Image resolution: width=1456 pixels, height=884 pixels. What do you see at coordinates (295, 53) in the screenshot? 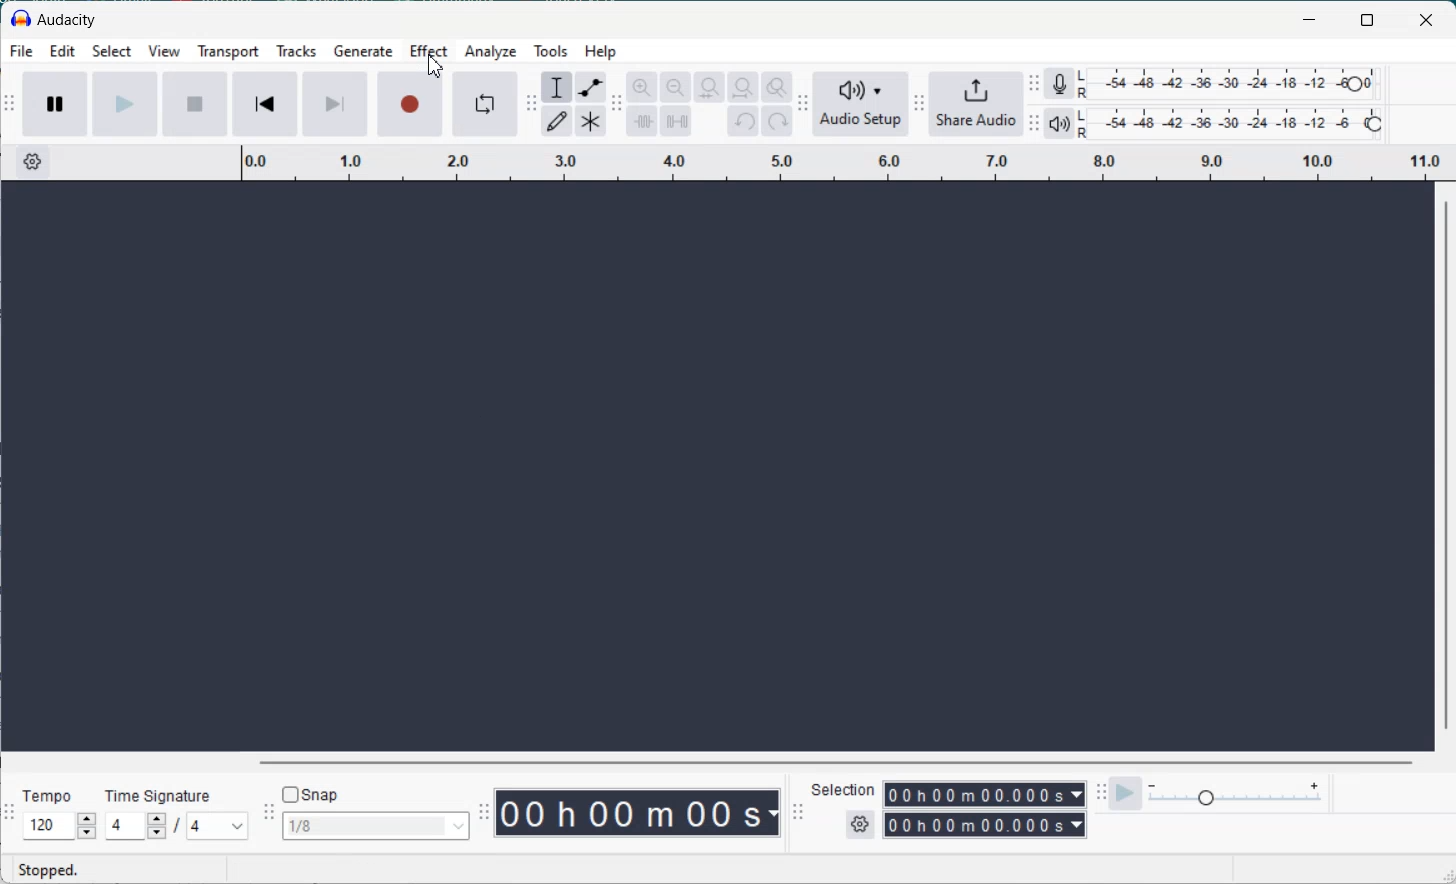
I see `Tracks` at bounding box center [295, 53].